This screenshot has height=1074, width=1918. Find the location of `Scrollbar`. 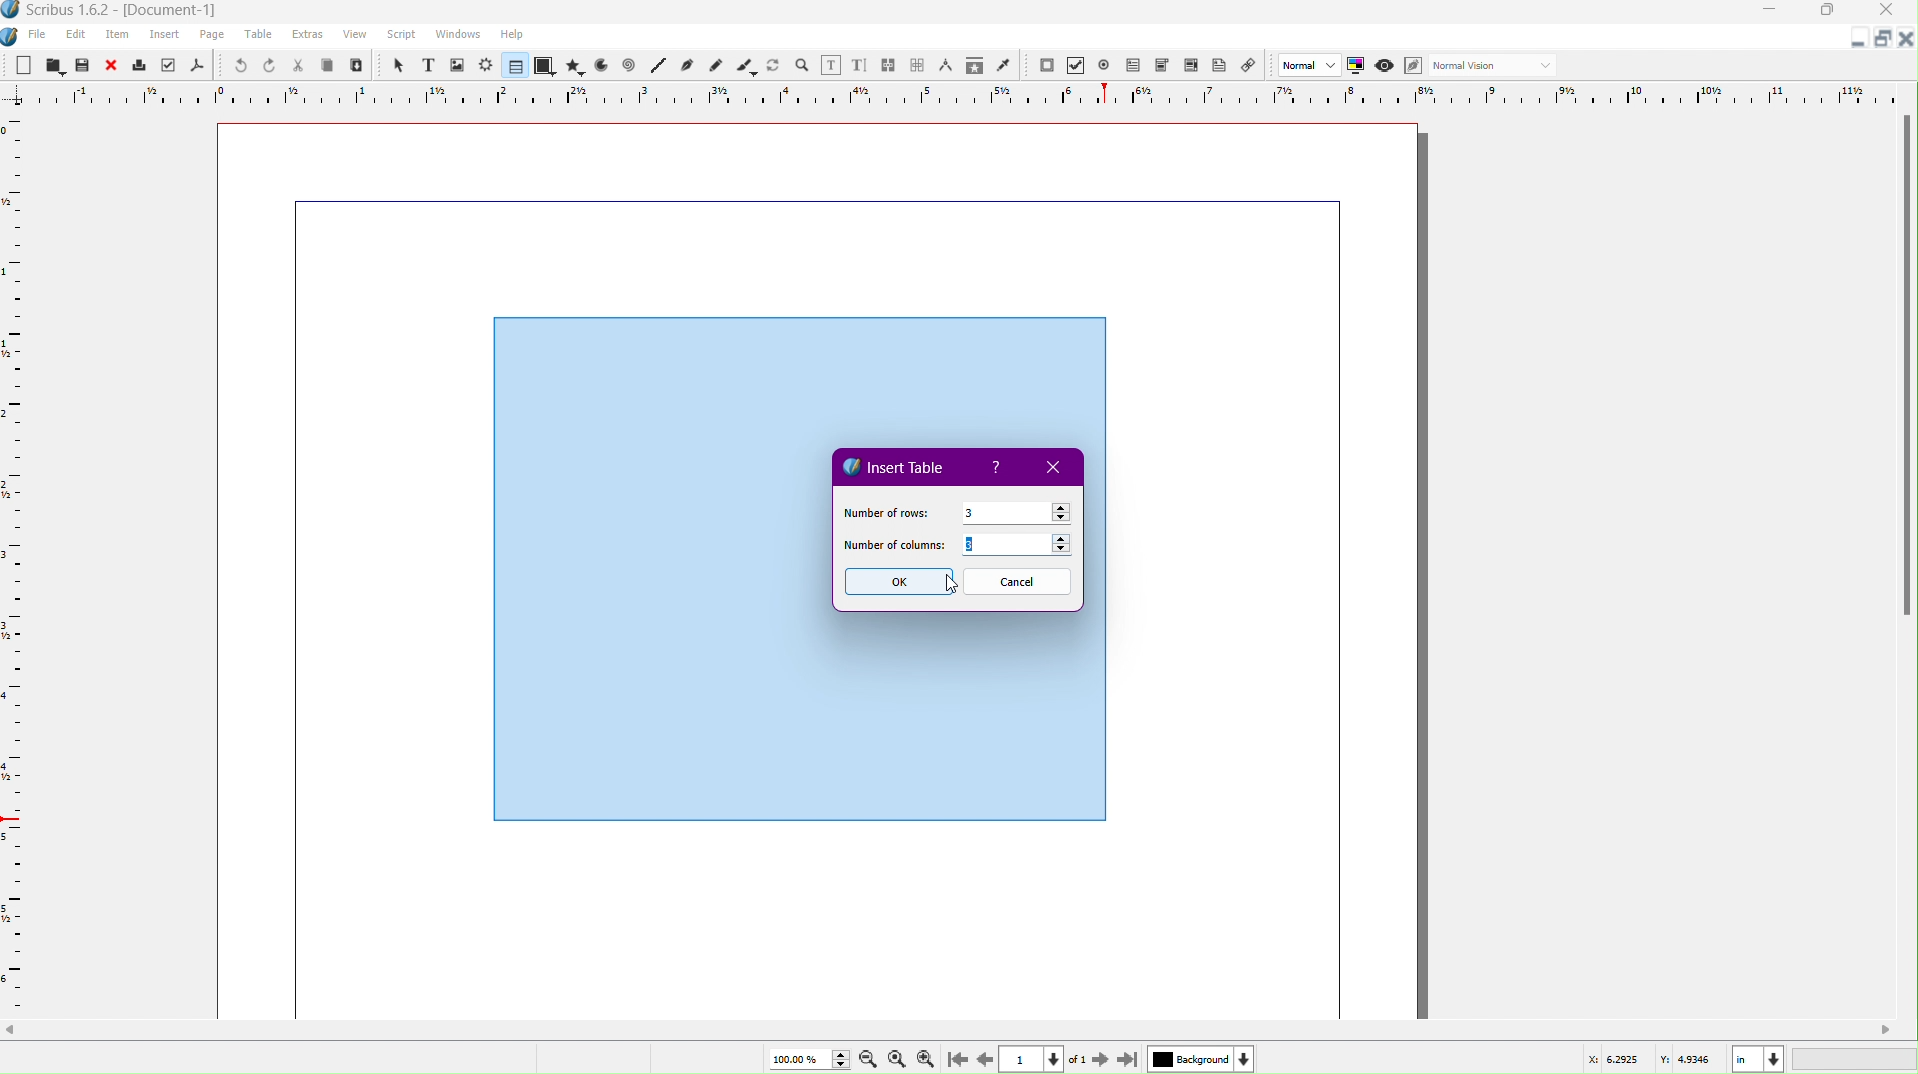

Scrollbar is located at coordinates (1905, 372).